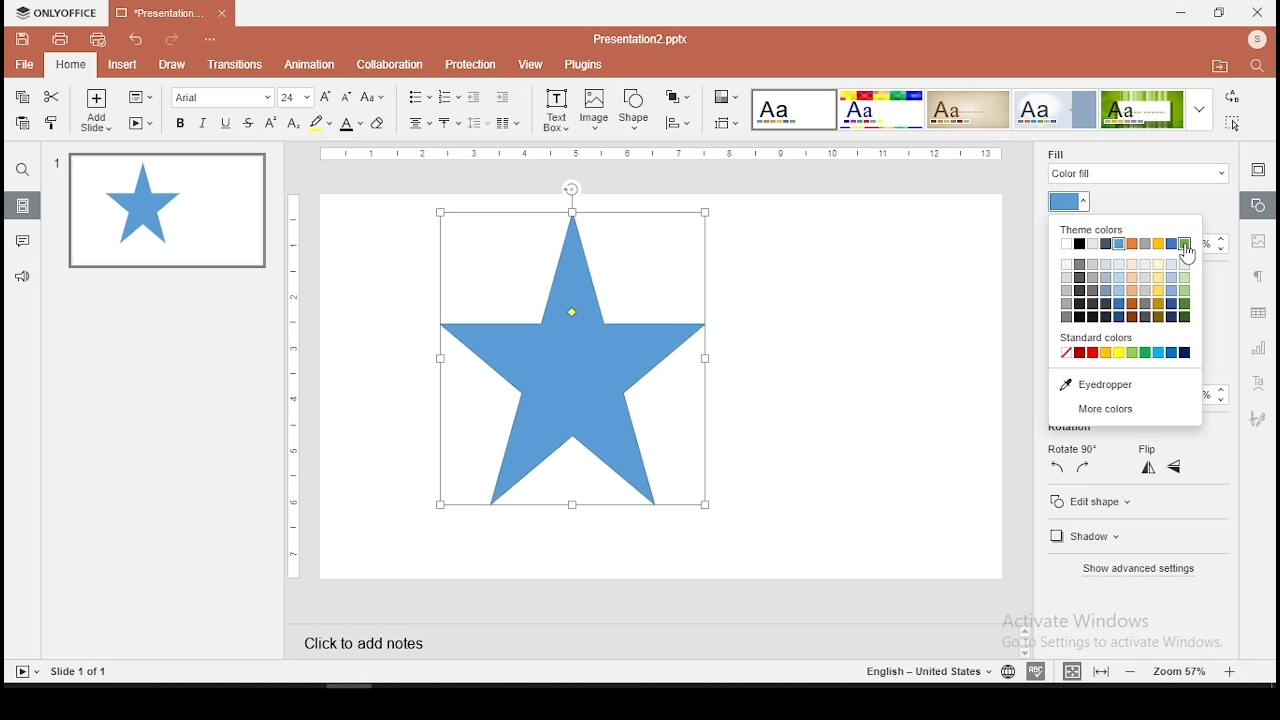 The width and height of the screenshot is (1280, 720). Describe the element at coordinates (420, 124) in the screenshot. I see `horizontal alignment` at that location.